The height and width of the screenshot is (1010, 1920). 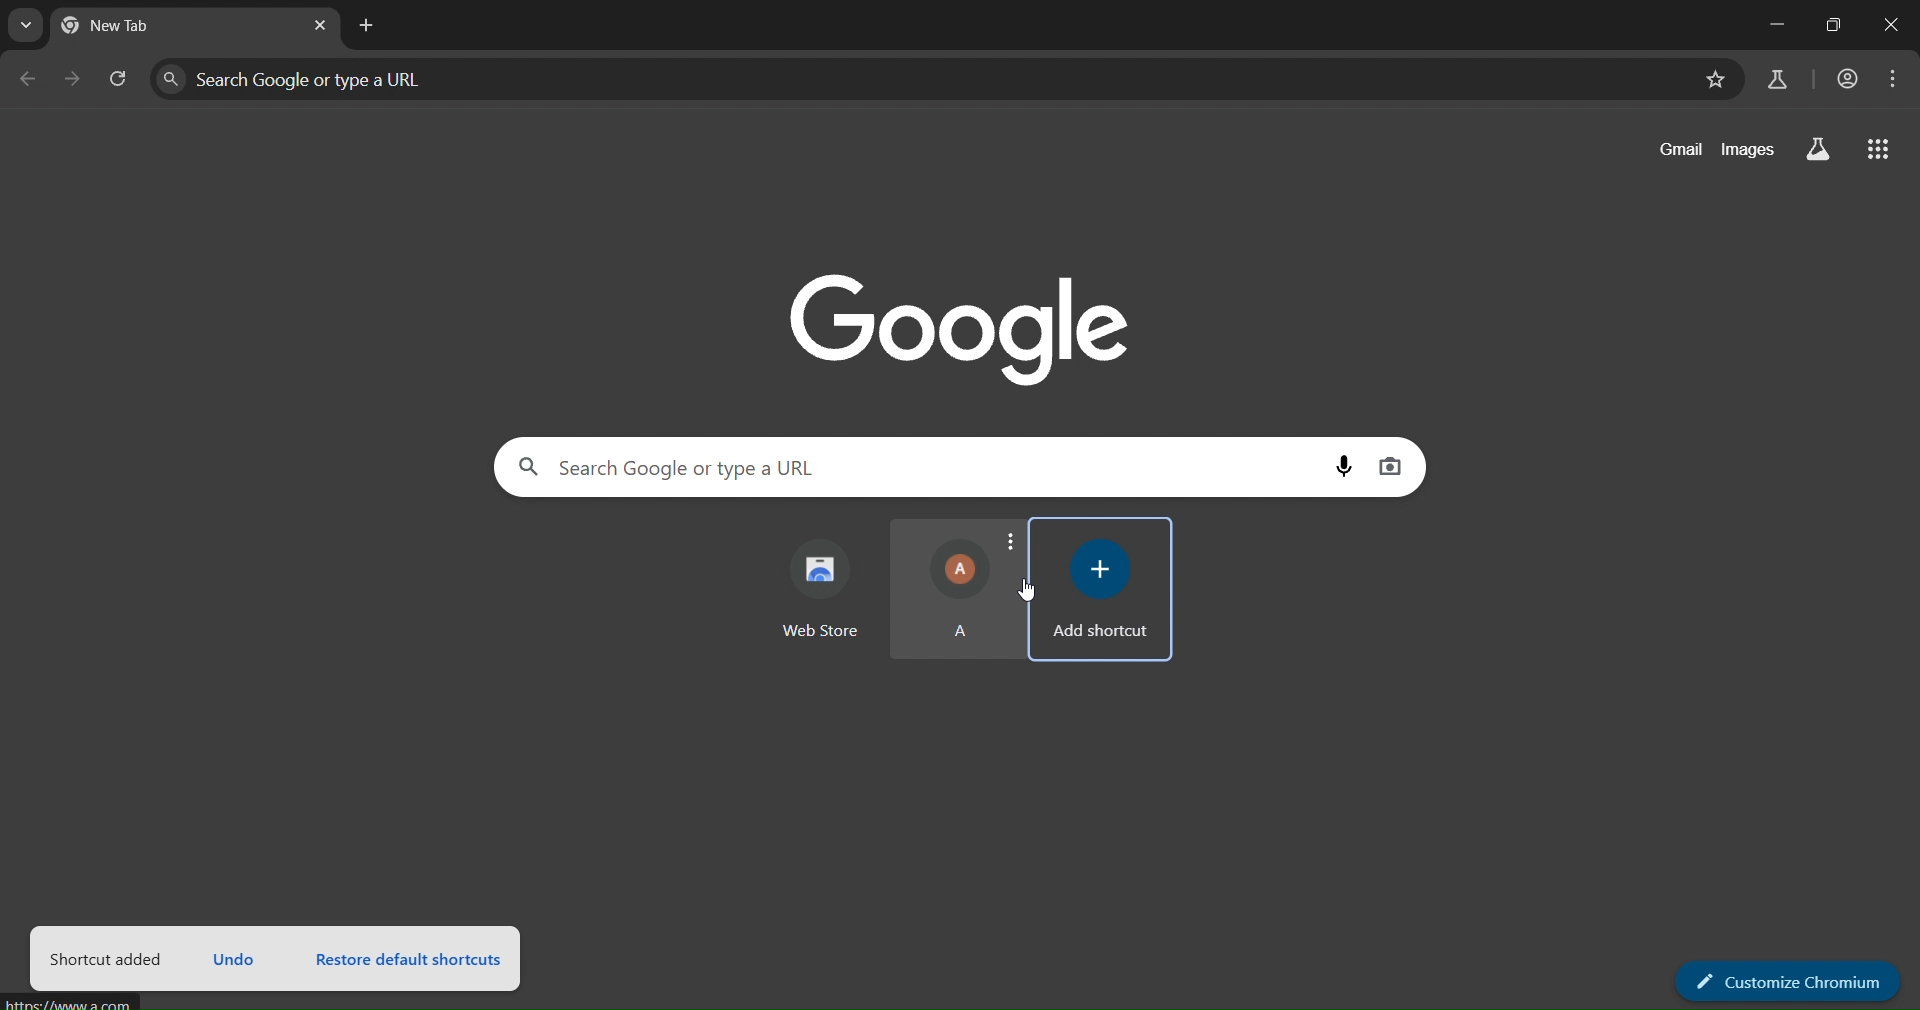 What do you see at coordinates (236, 955) in the screenshot?
I see `undo` at bounding box center [236, 955].